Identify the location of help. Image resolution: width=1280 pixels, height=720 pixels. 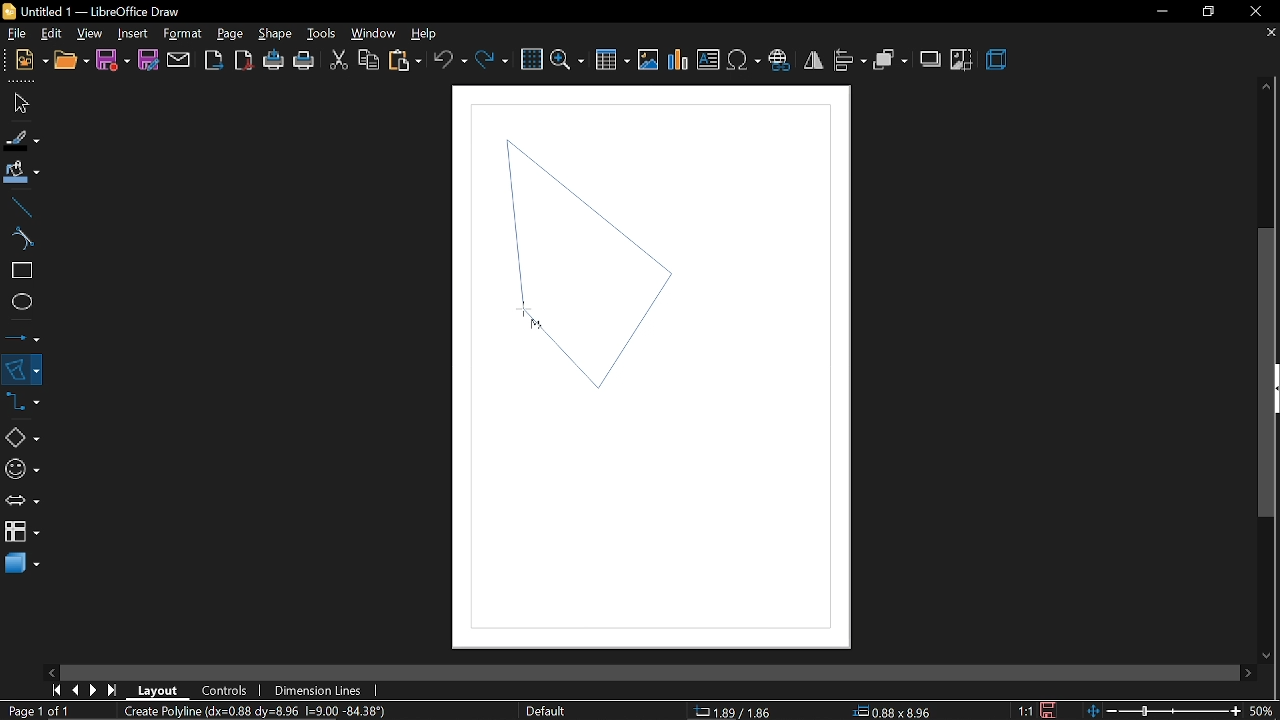
(427, 34).